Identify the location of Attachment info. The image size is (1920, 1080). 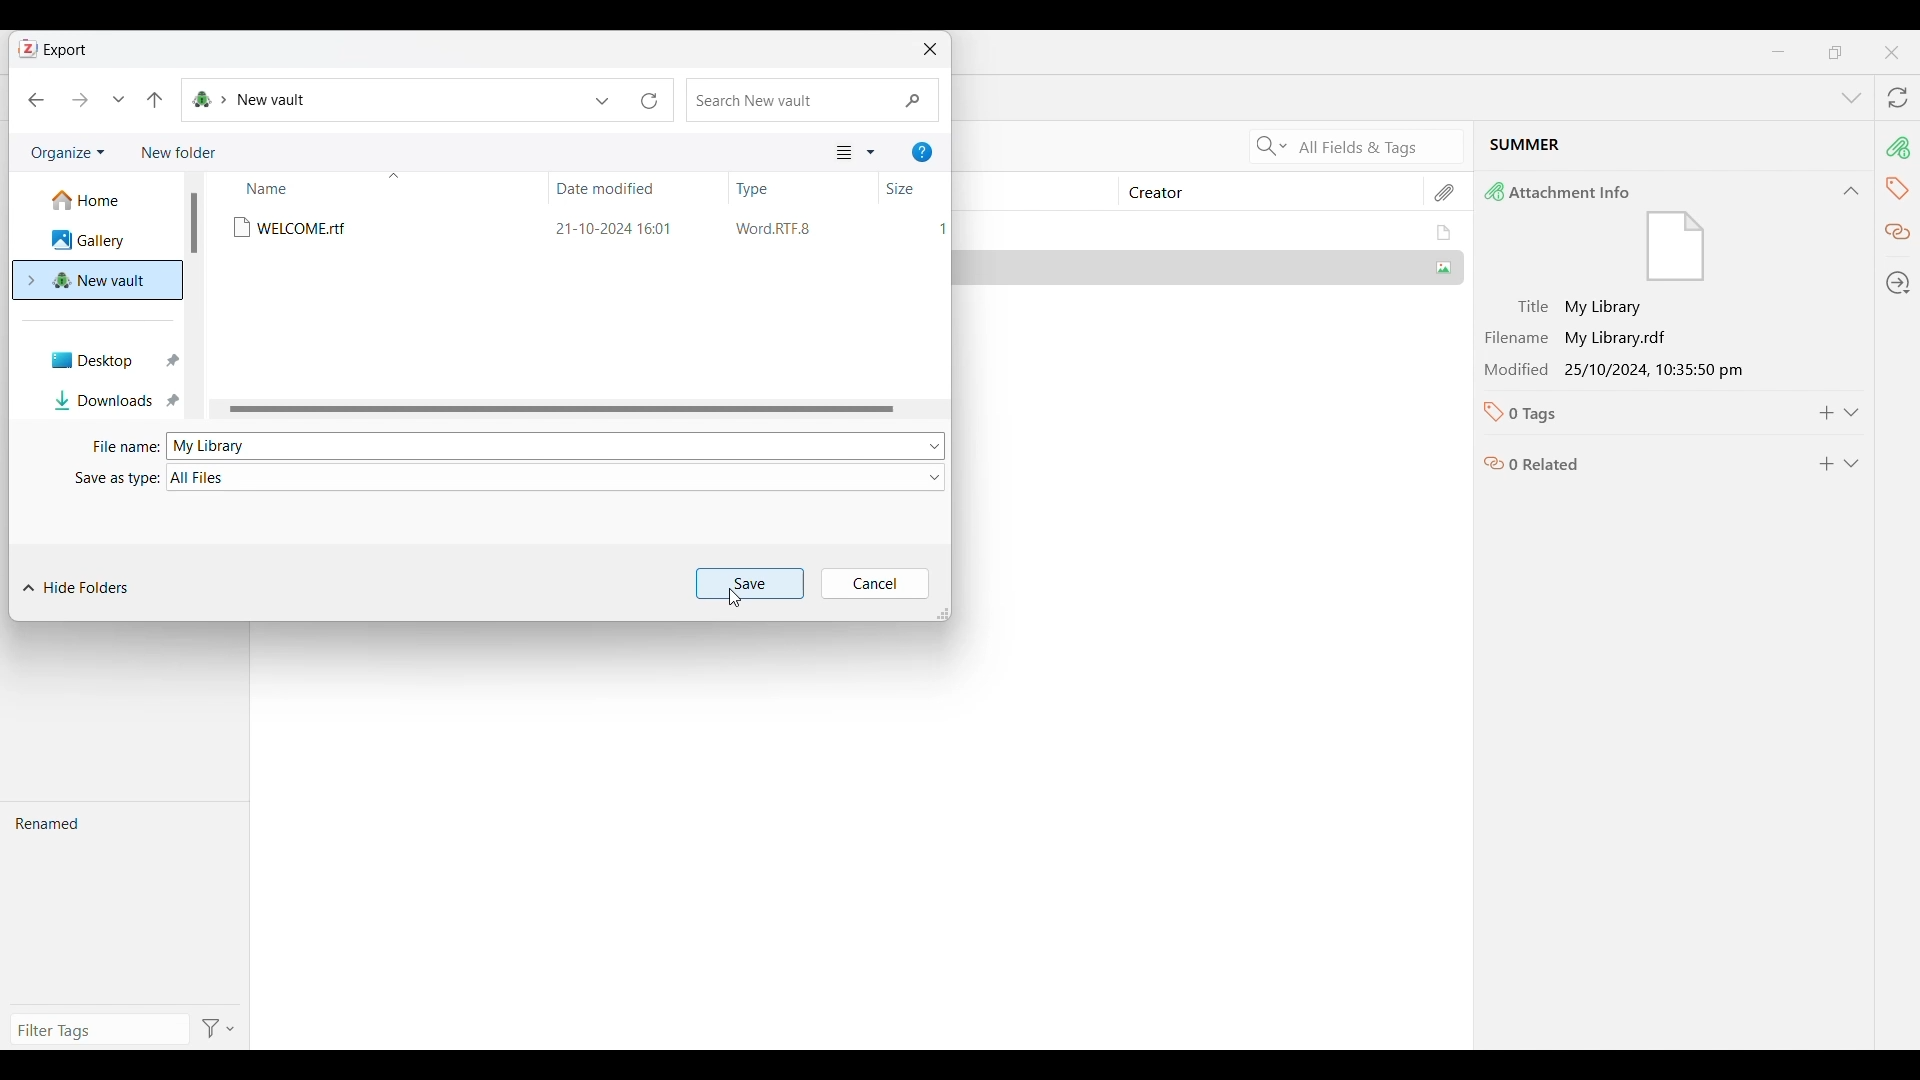
(1901, 147).